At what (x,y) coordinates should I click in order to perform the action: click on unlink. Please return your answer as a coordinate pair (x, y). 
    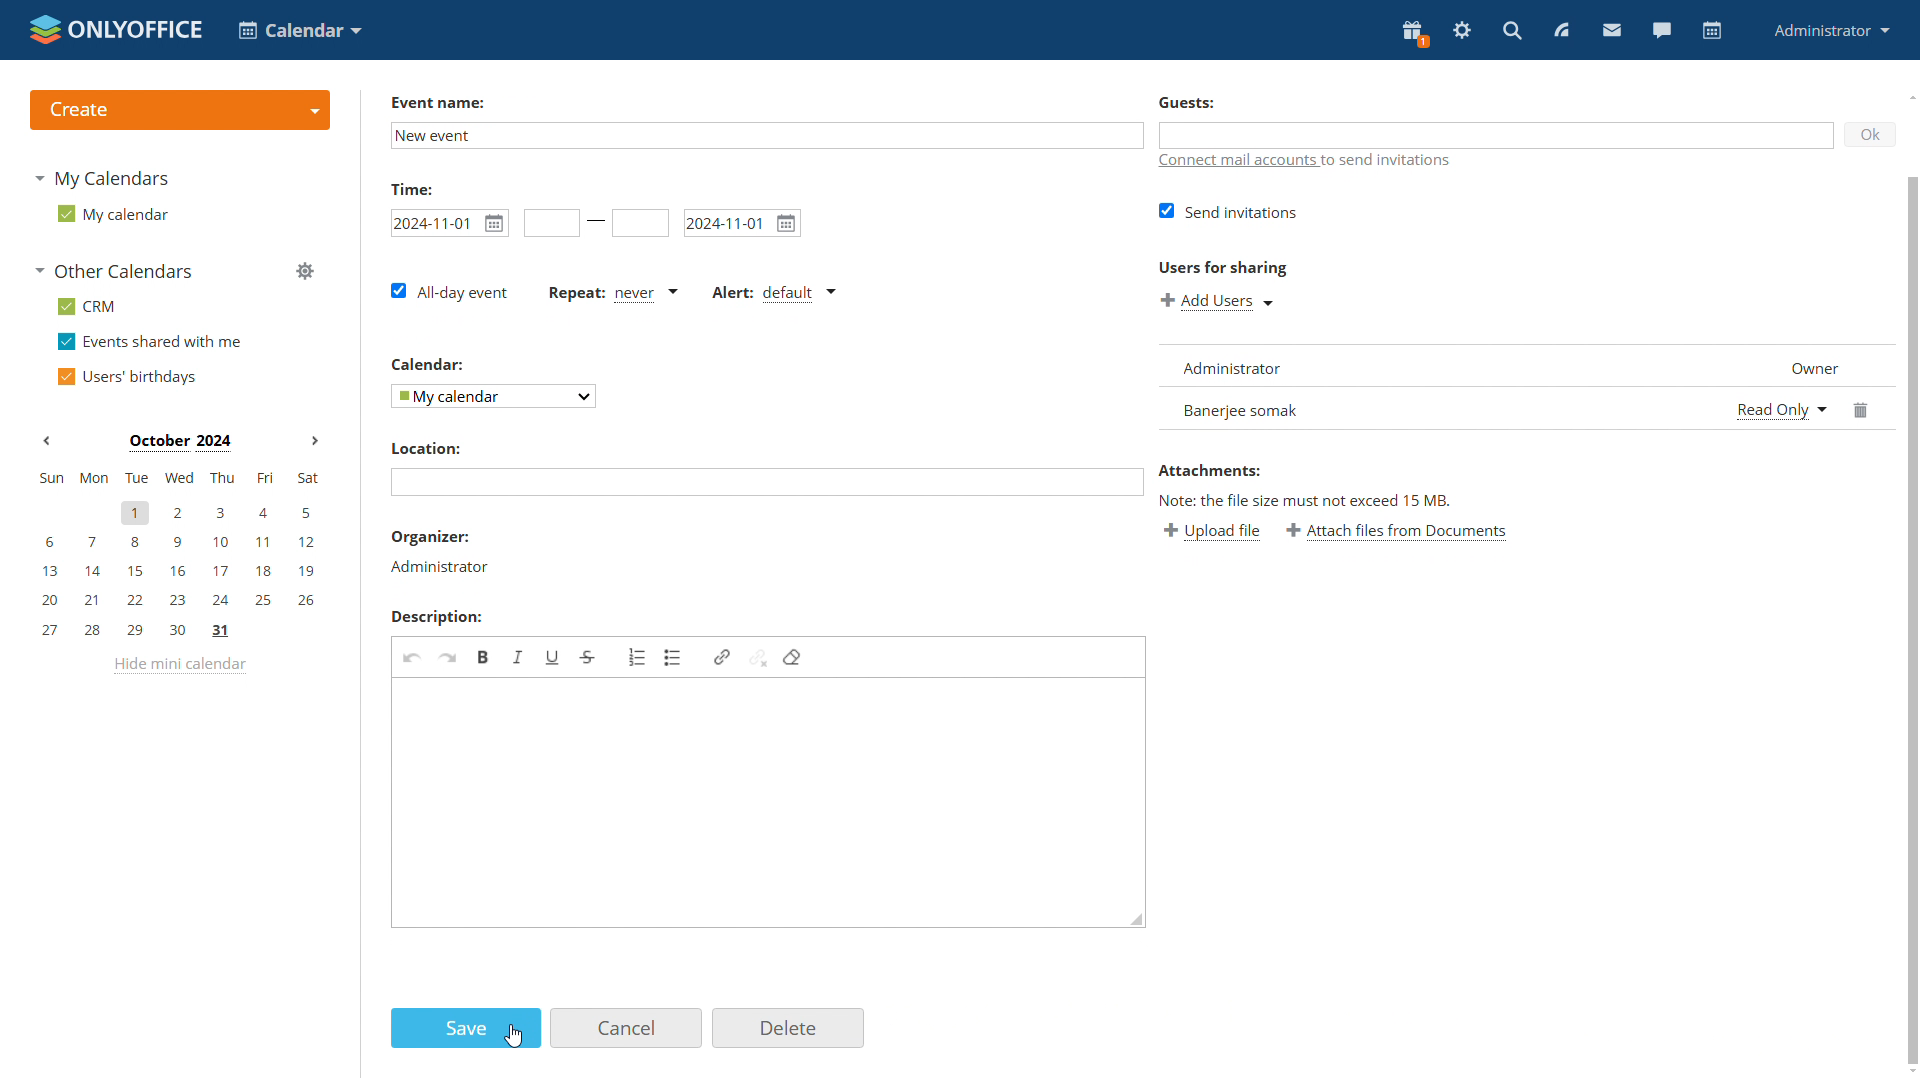
    Looking at the image, I should click on (759, 657).